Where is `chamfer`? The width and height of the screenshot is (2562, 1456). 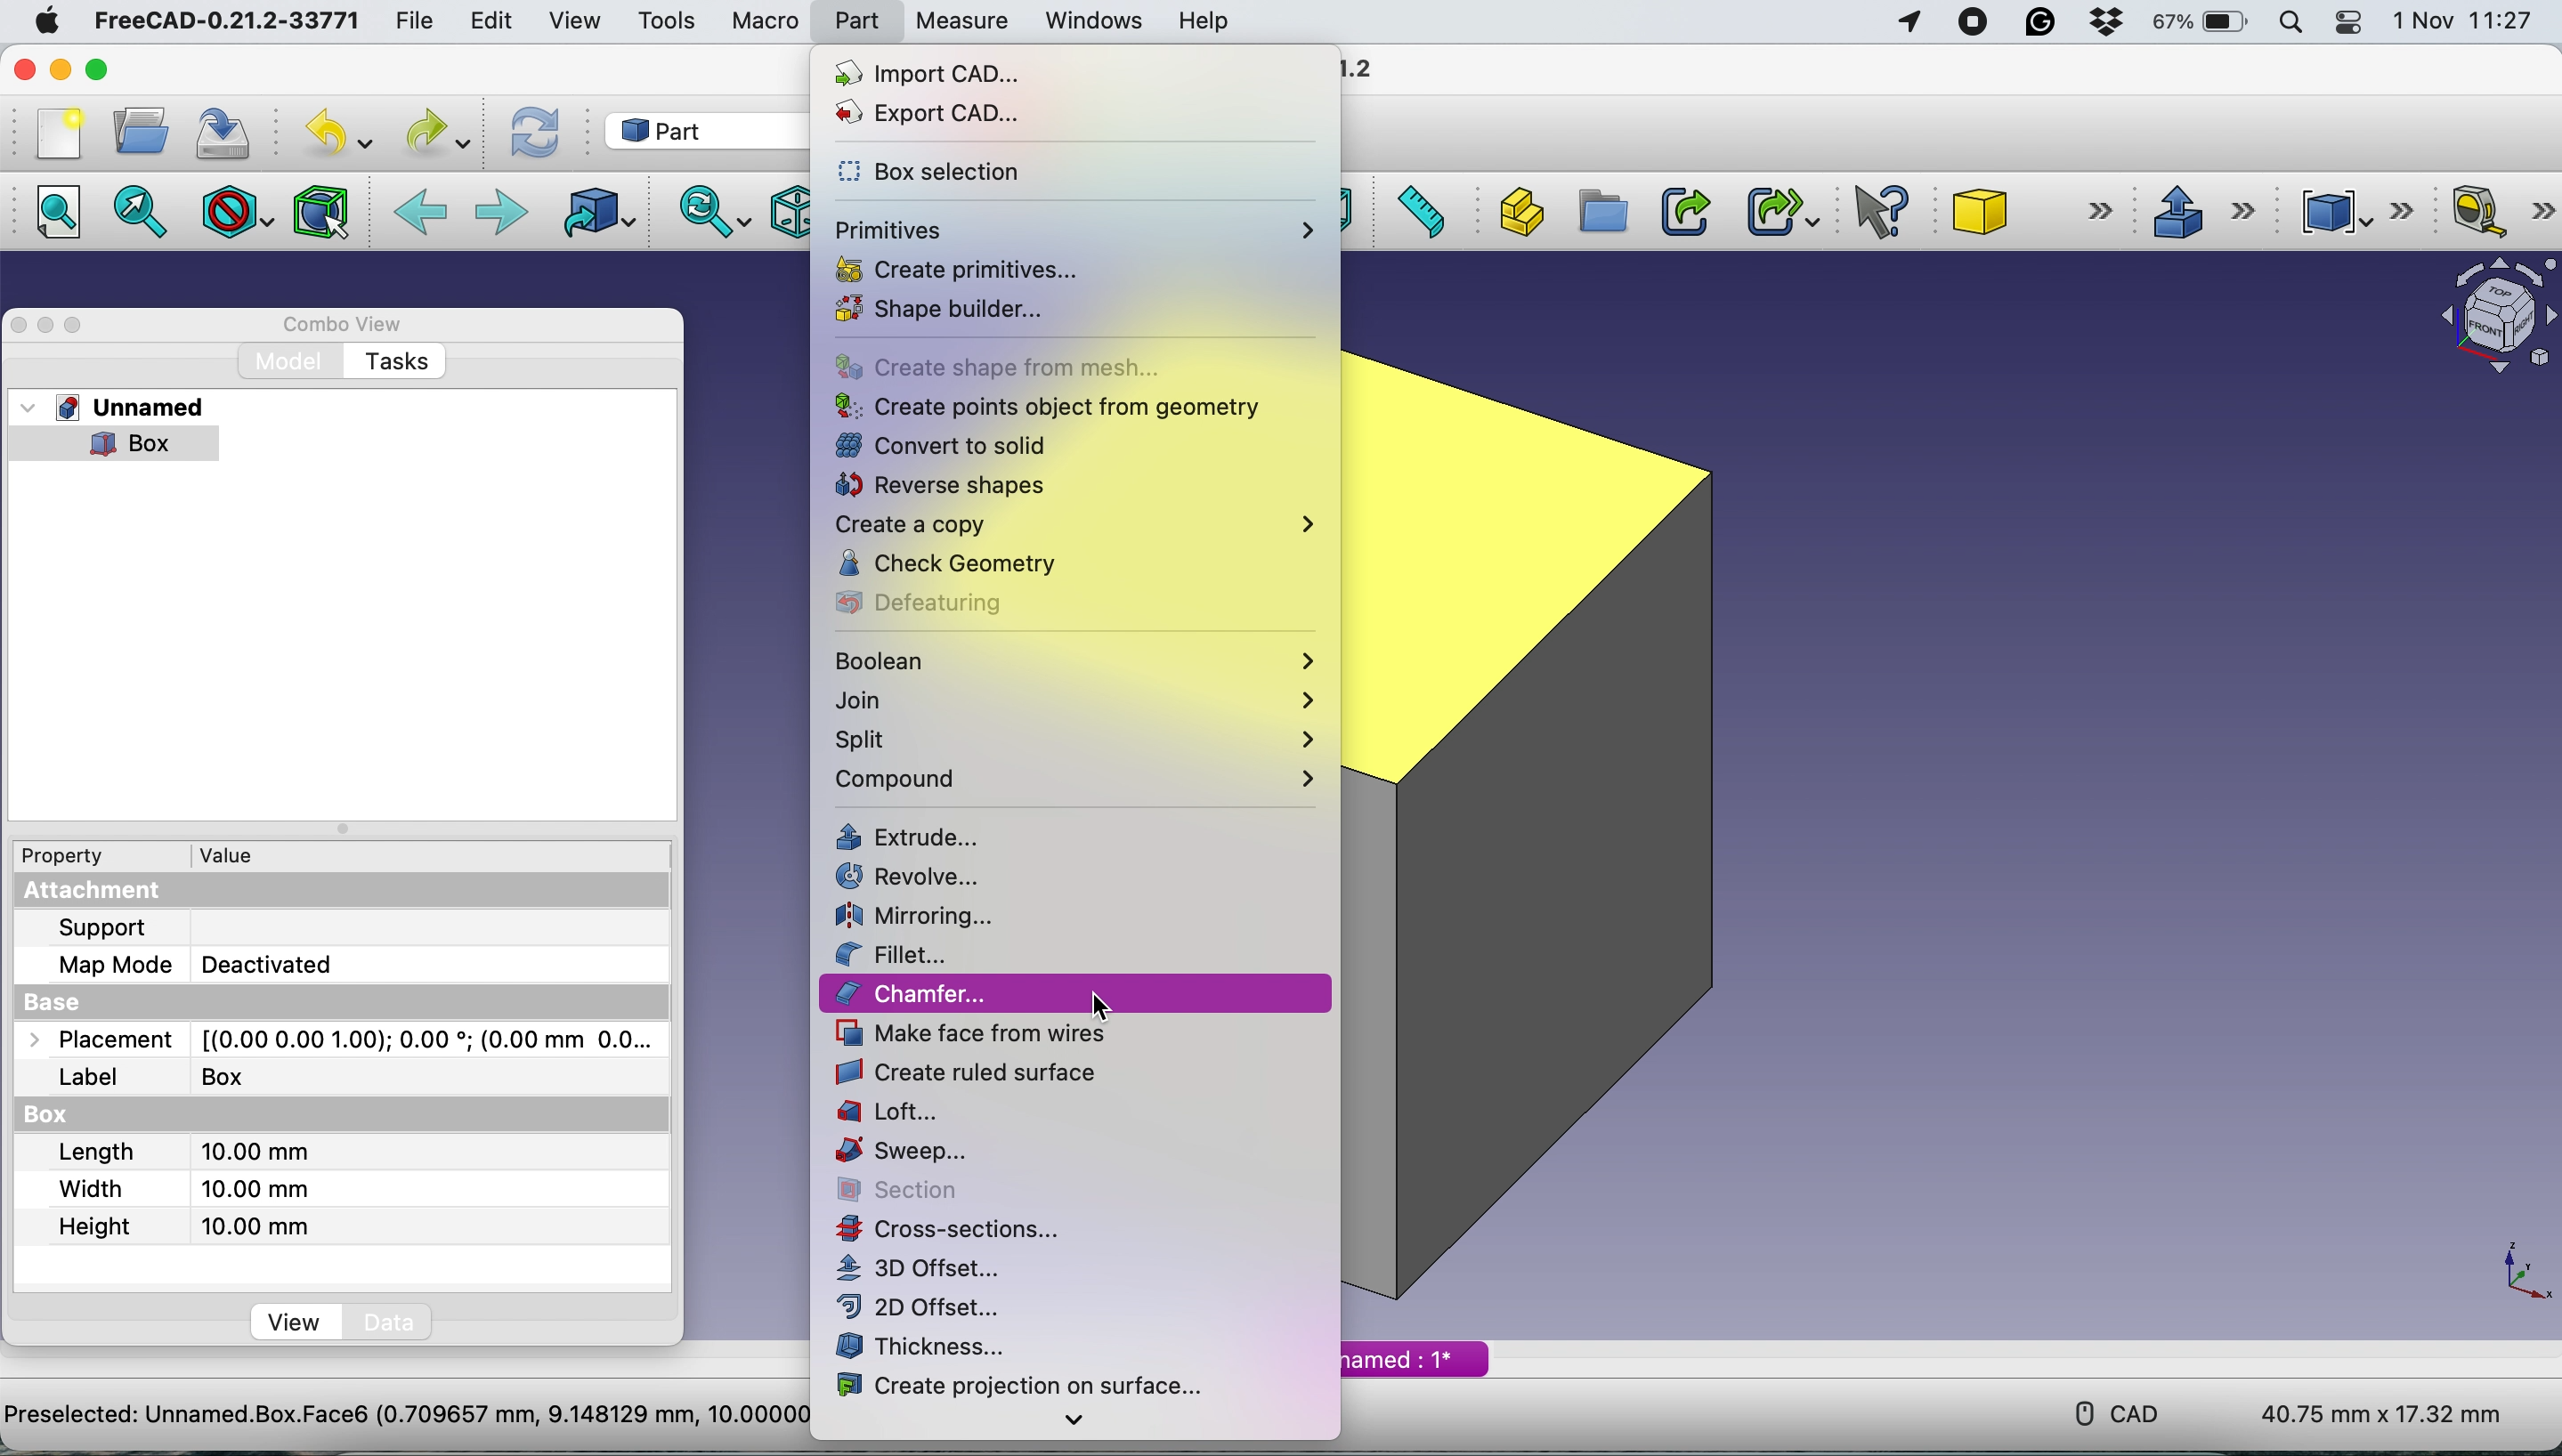 chamfer is located at coordinates (1072, 993).